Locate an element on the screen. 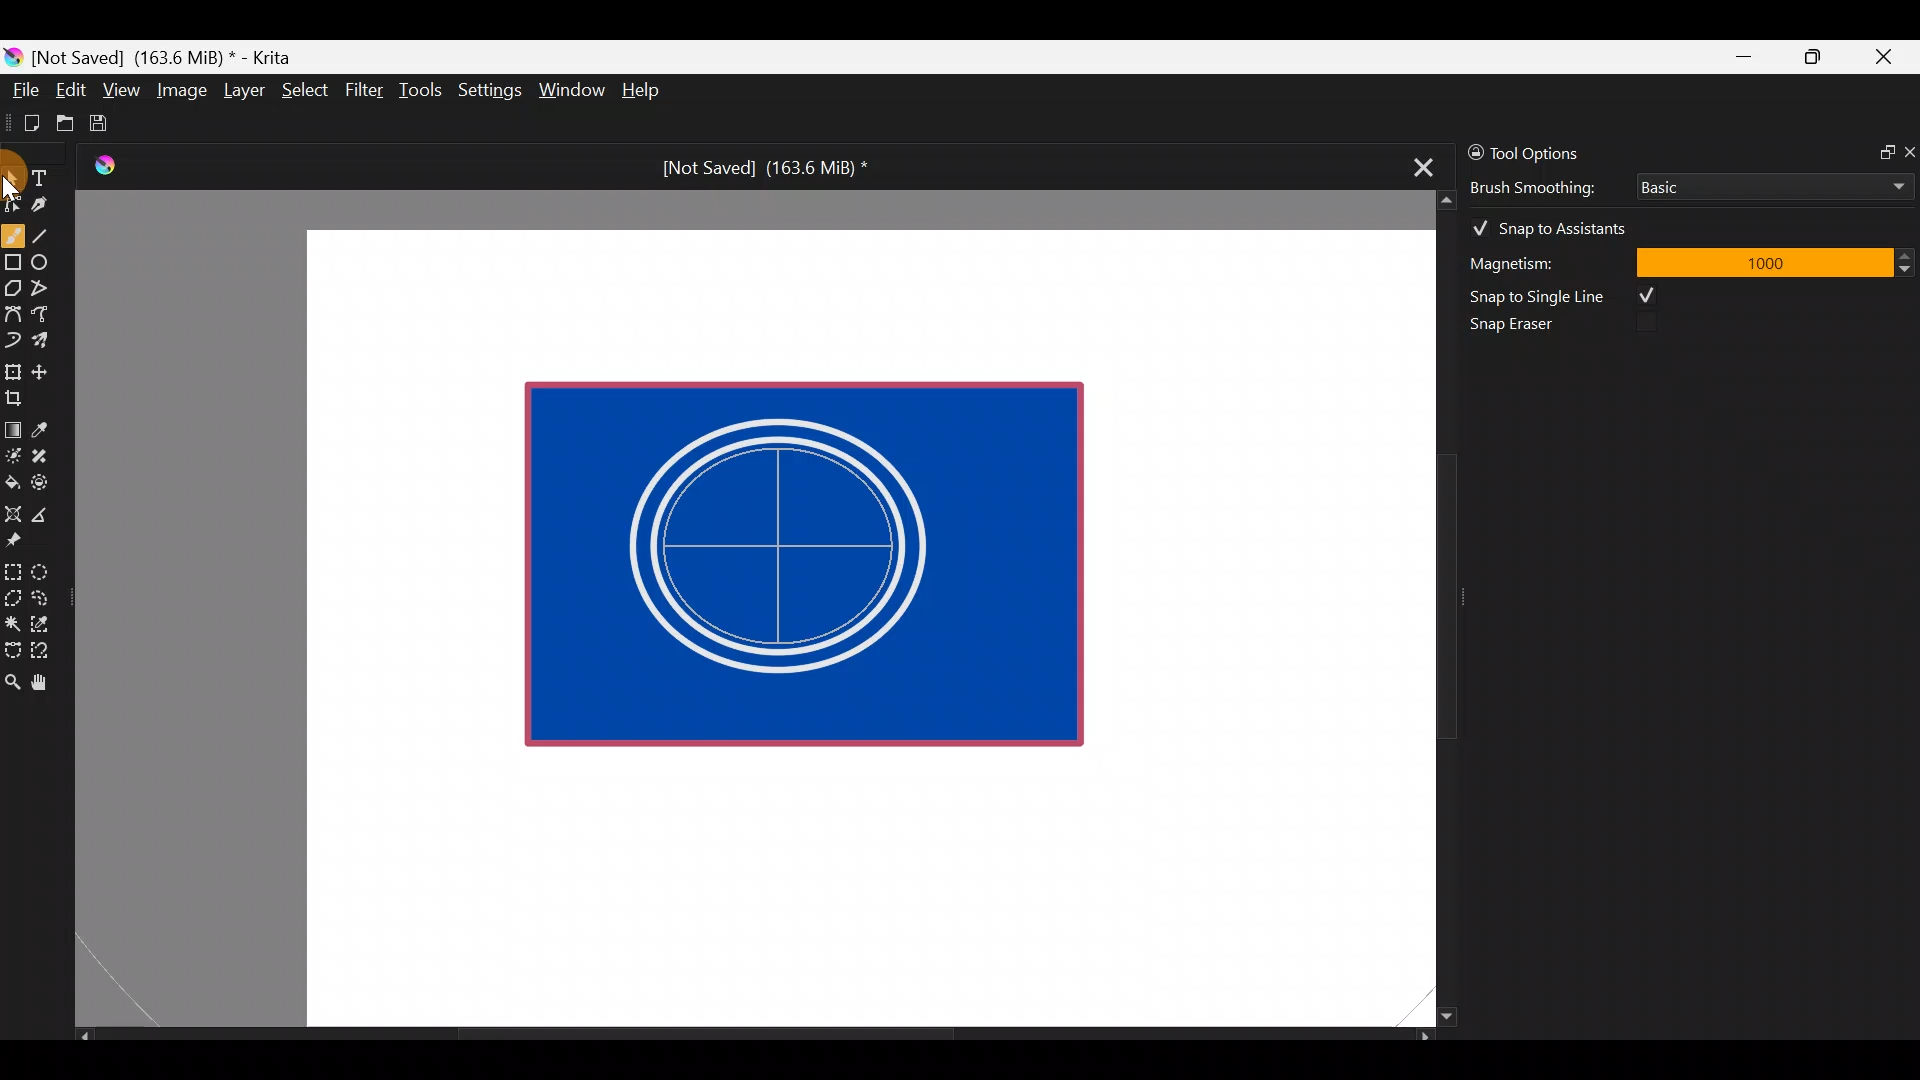 This screenshot has height=1080, width=1920. Float docker is located at coordinates (1878, 150).